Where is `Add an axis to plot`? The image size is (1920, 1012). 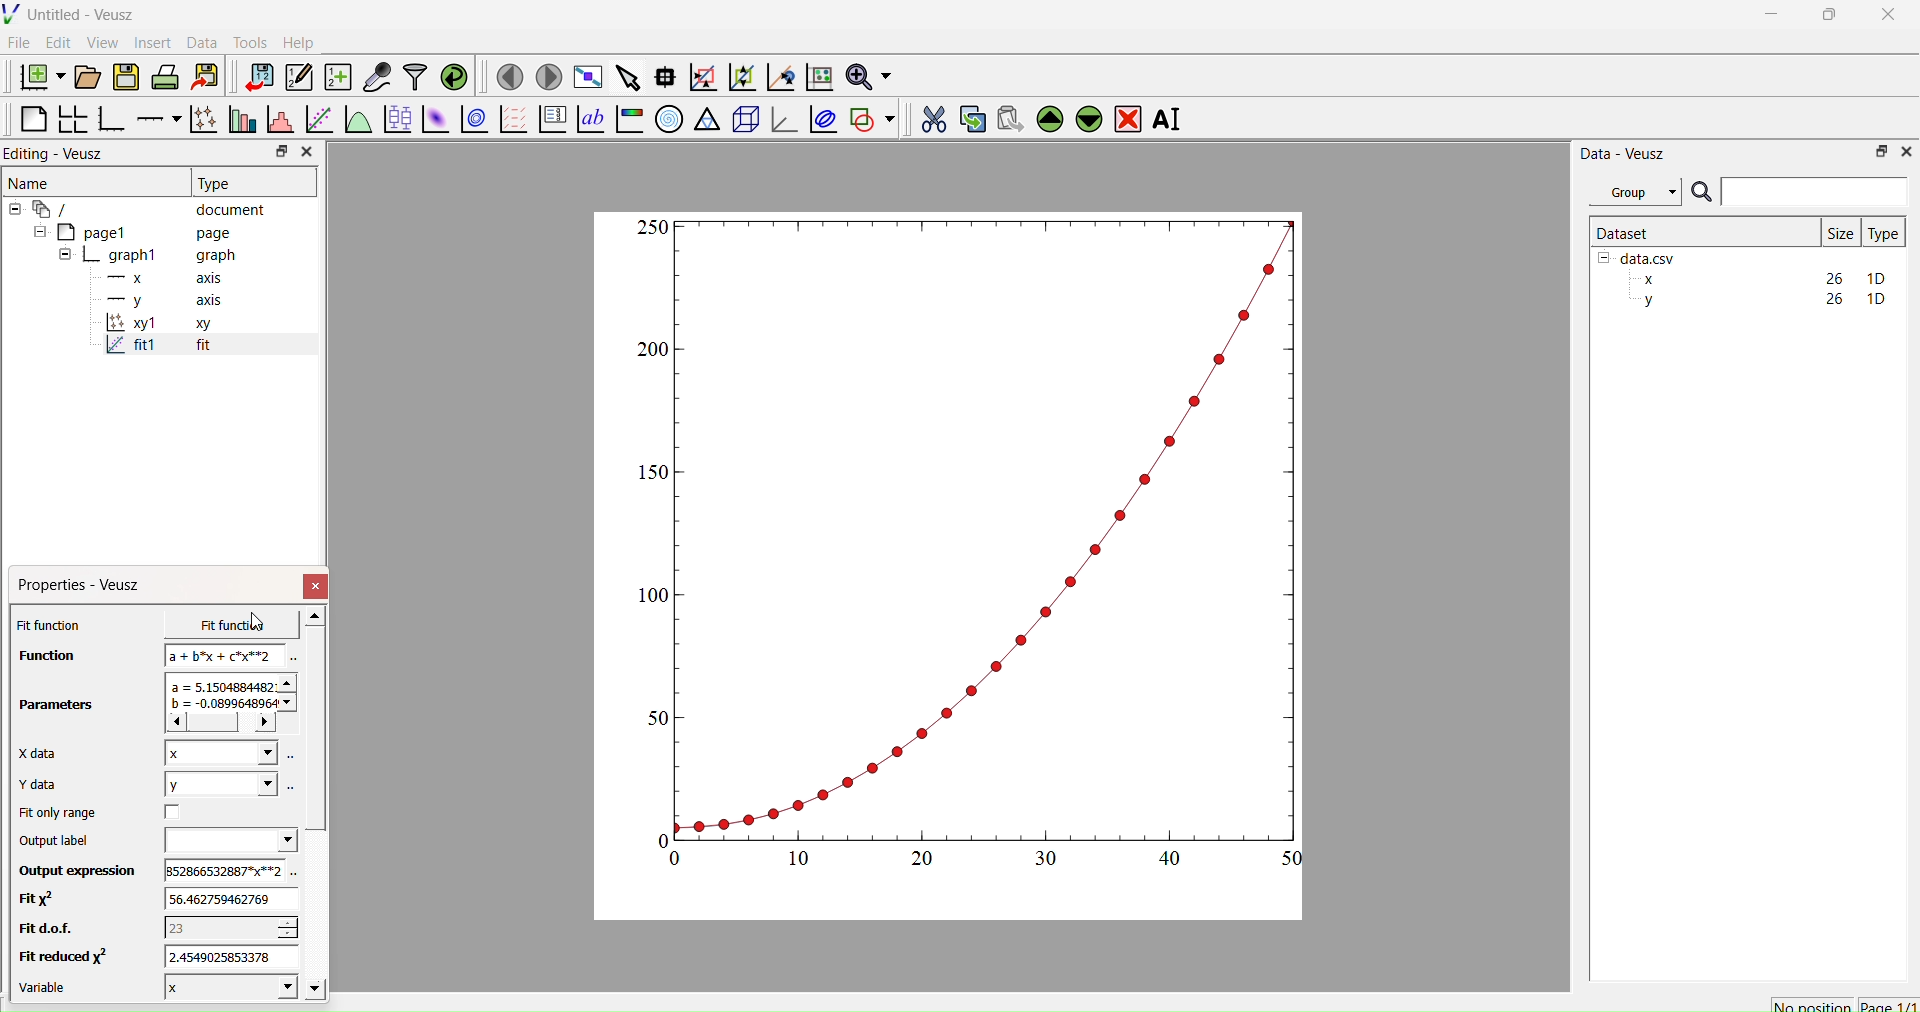 Add an axis to plot is located at coordinates (153, 117).